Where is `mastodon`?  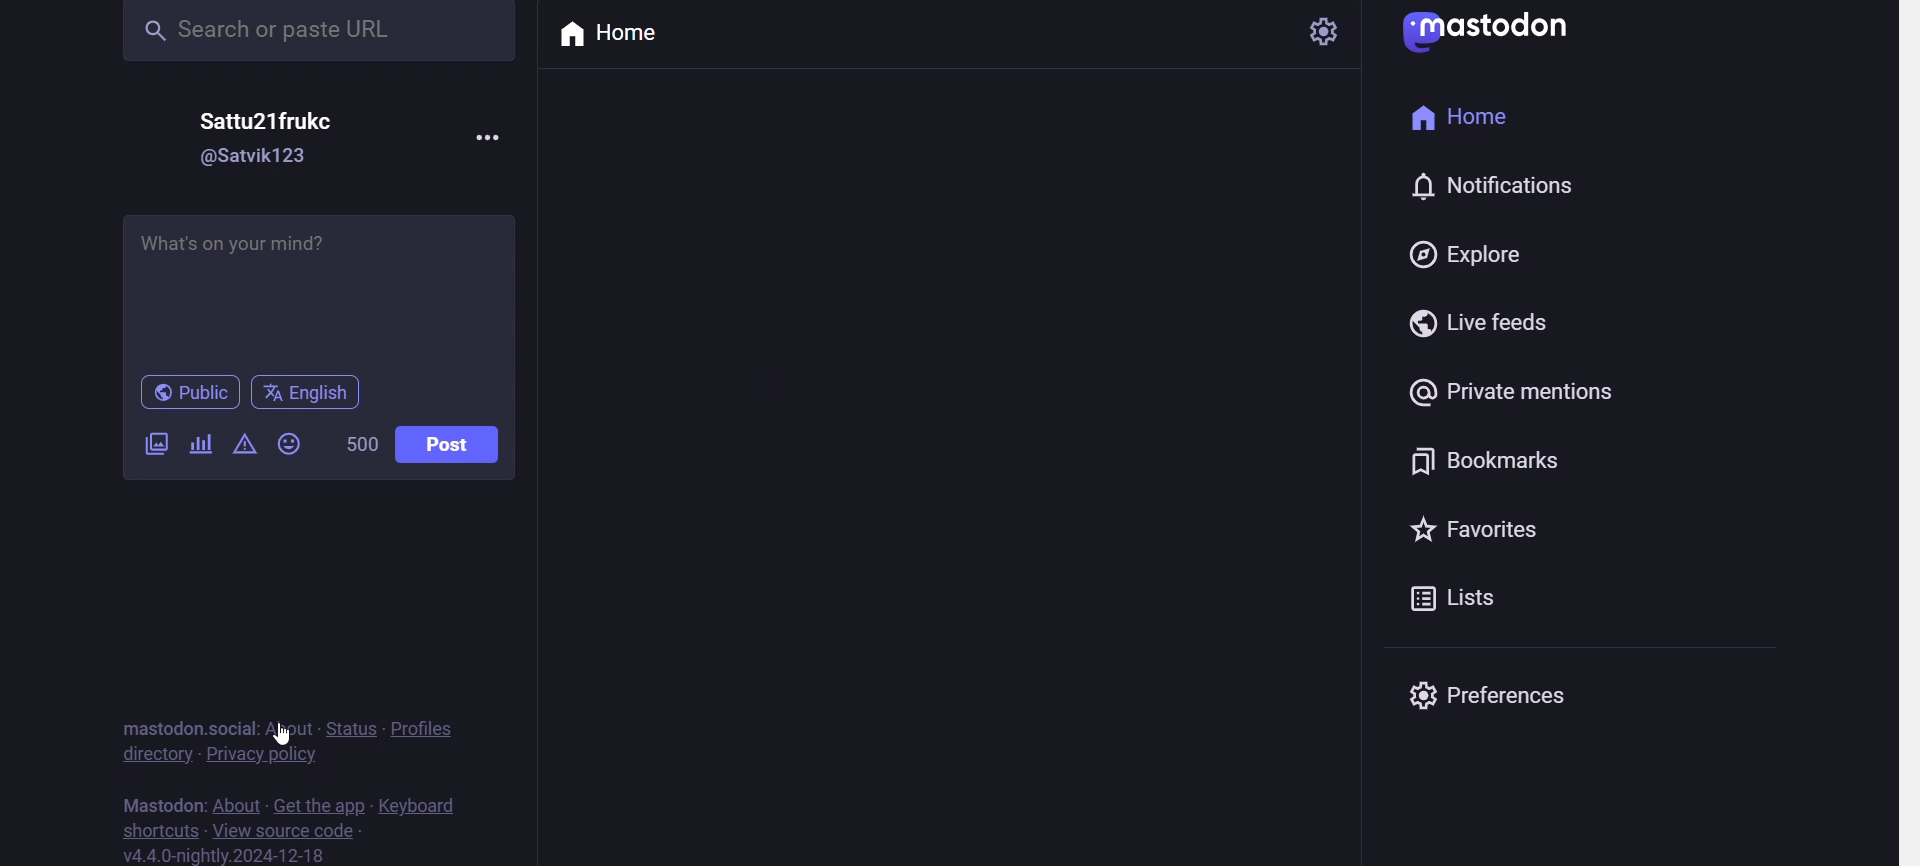 mastodon is located at coordinates (157, 799).